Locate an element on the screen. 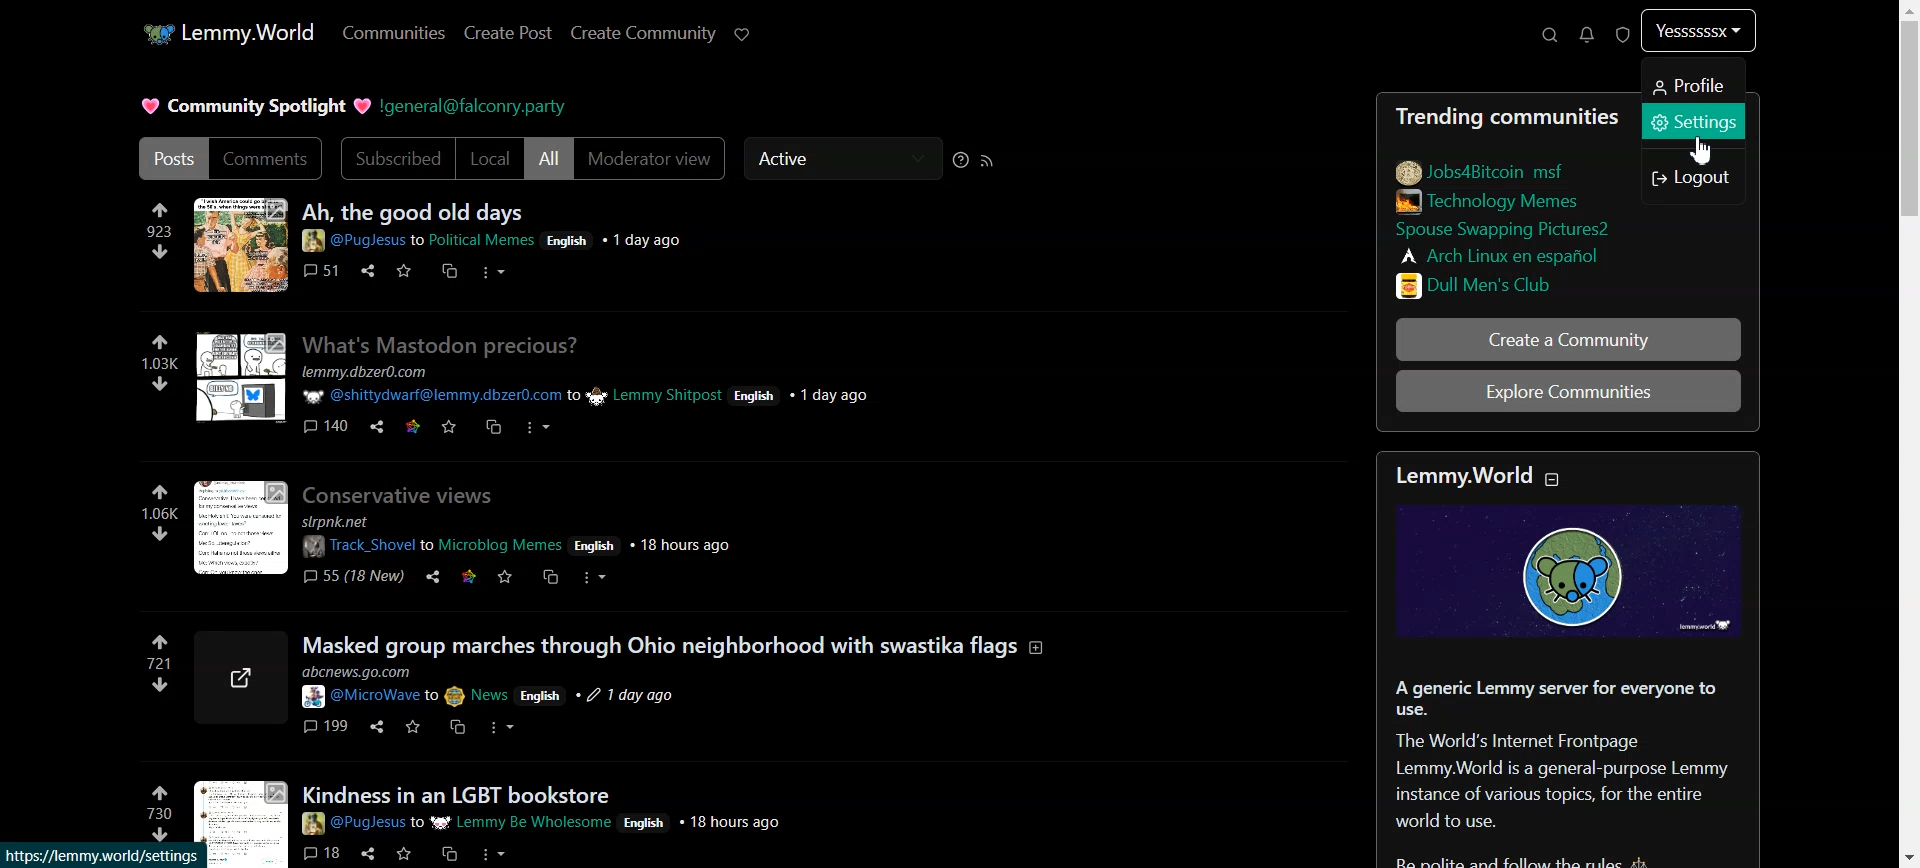 The height and width of the screenshot is (868, 1920). cross share is located at coordinates (548, 577).